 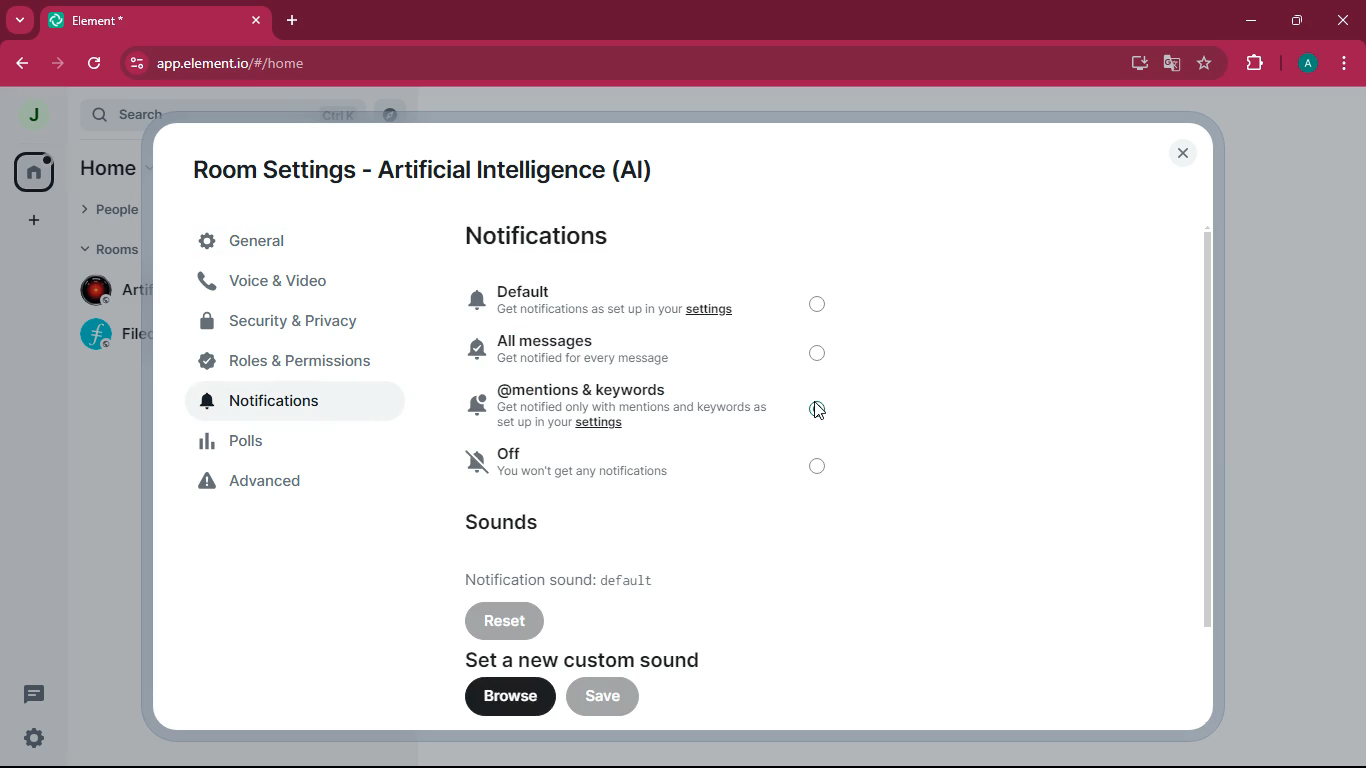 I want to click on back, so click(x=23, y=66).